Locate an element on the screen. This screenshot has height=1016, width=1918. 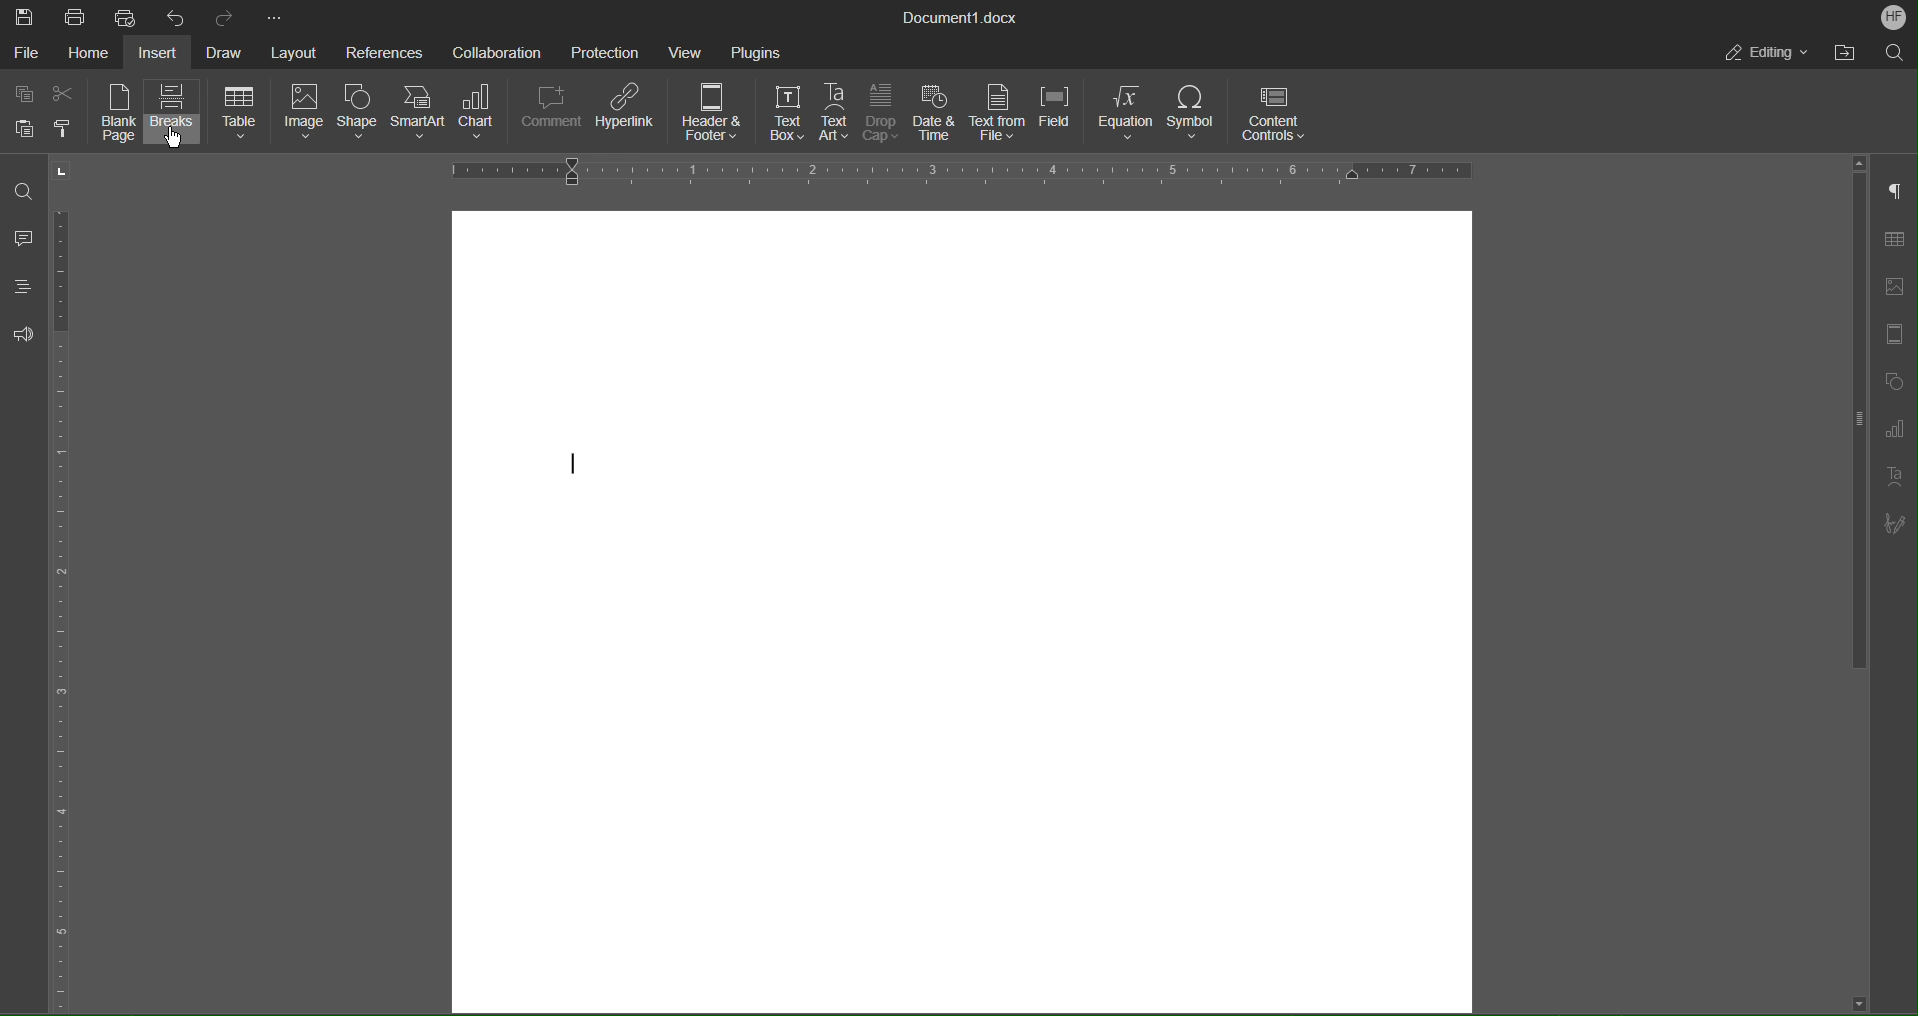
Print  is located at coordinates (76, 15).